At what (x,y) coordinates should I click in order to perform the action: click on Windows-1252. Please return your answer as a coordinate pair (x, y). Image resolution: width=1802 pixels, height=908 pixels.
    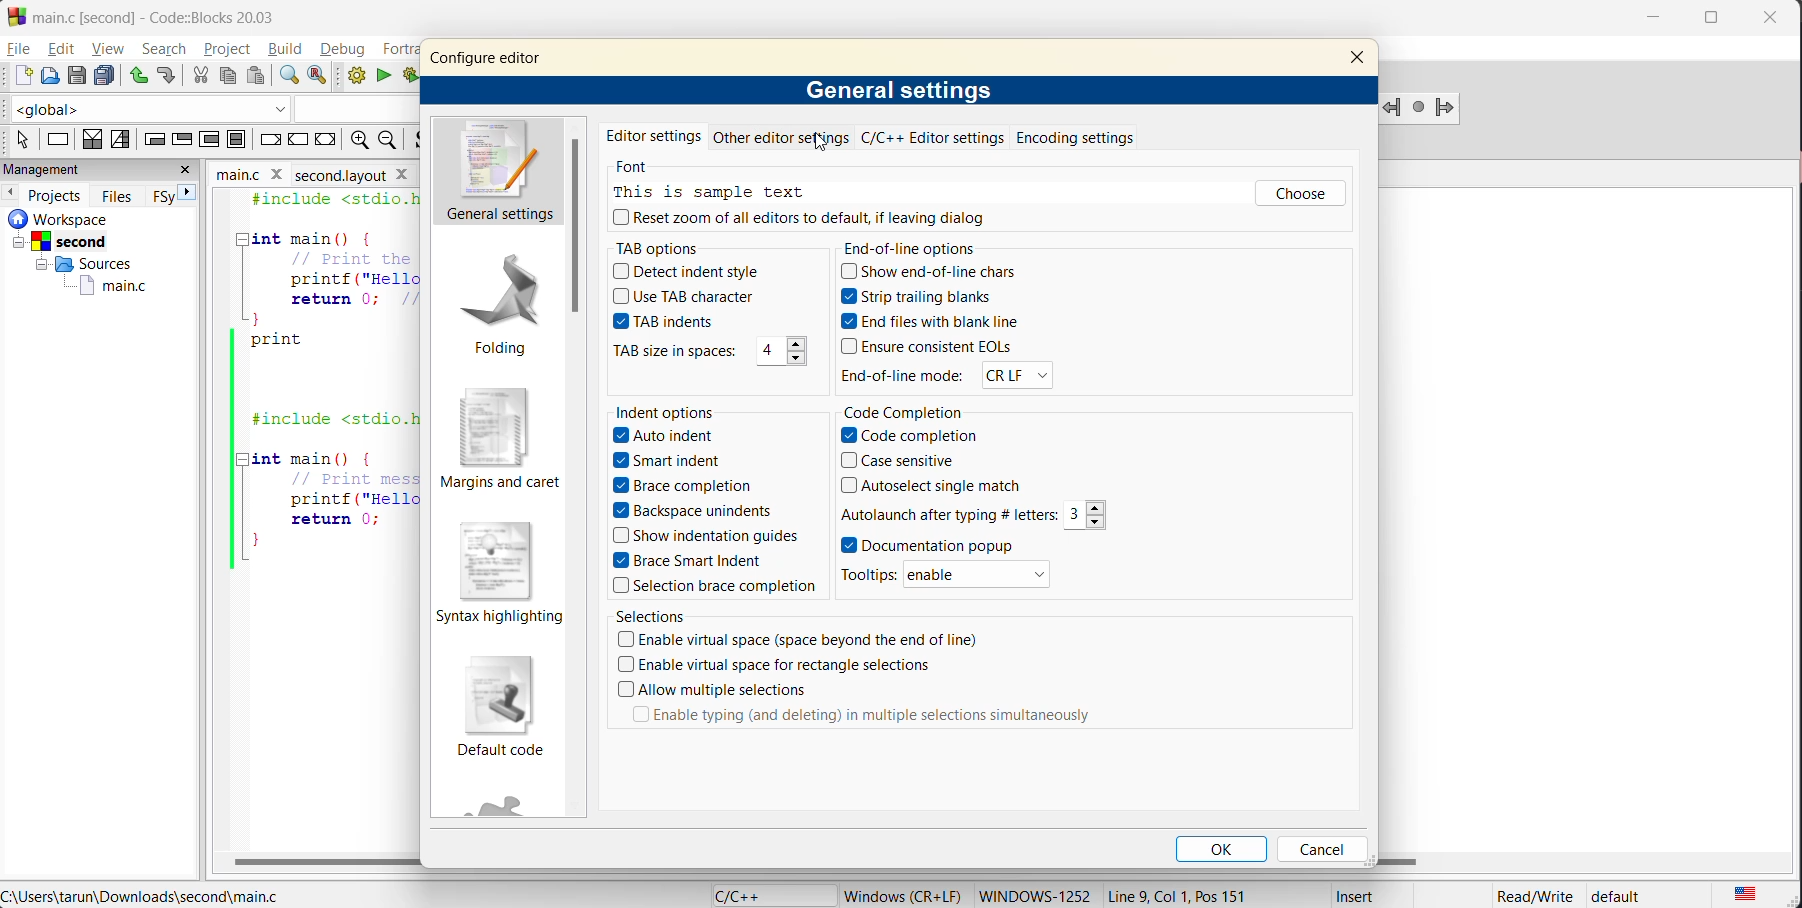
    Looking at the image, I should click on (1034, 894).